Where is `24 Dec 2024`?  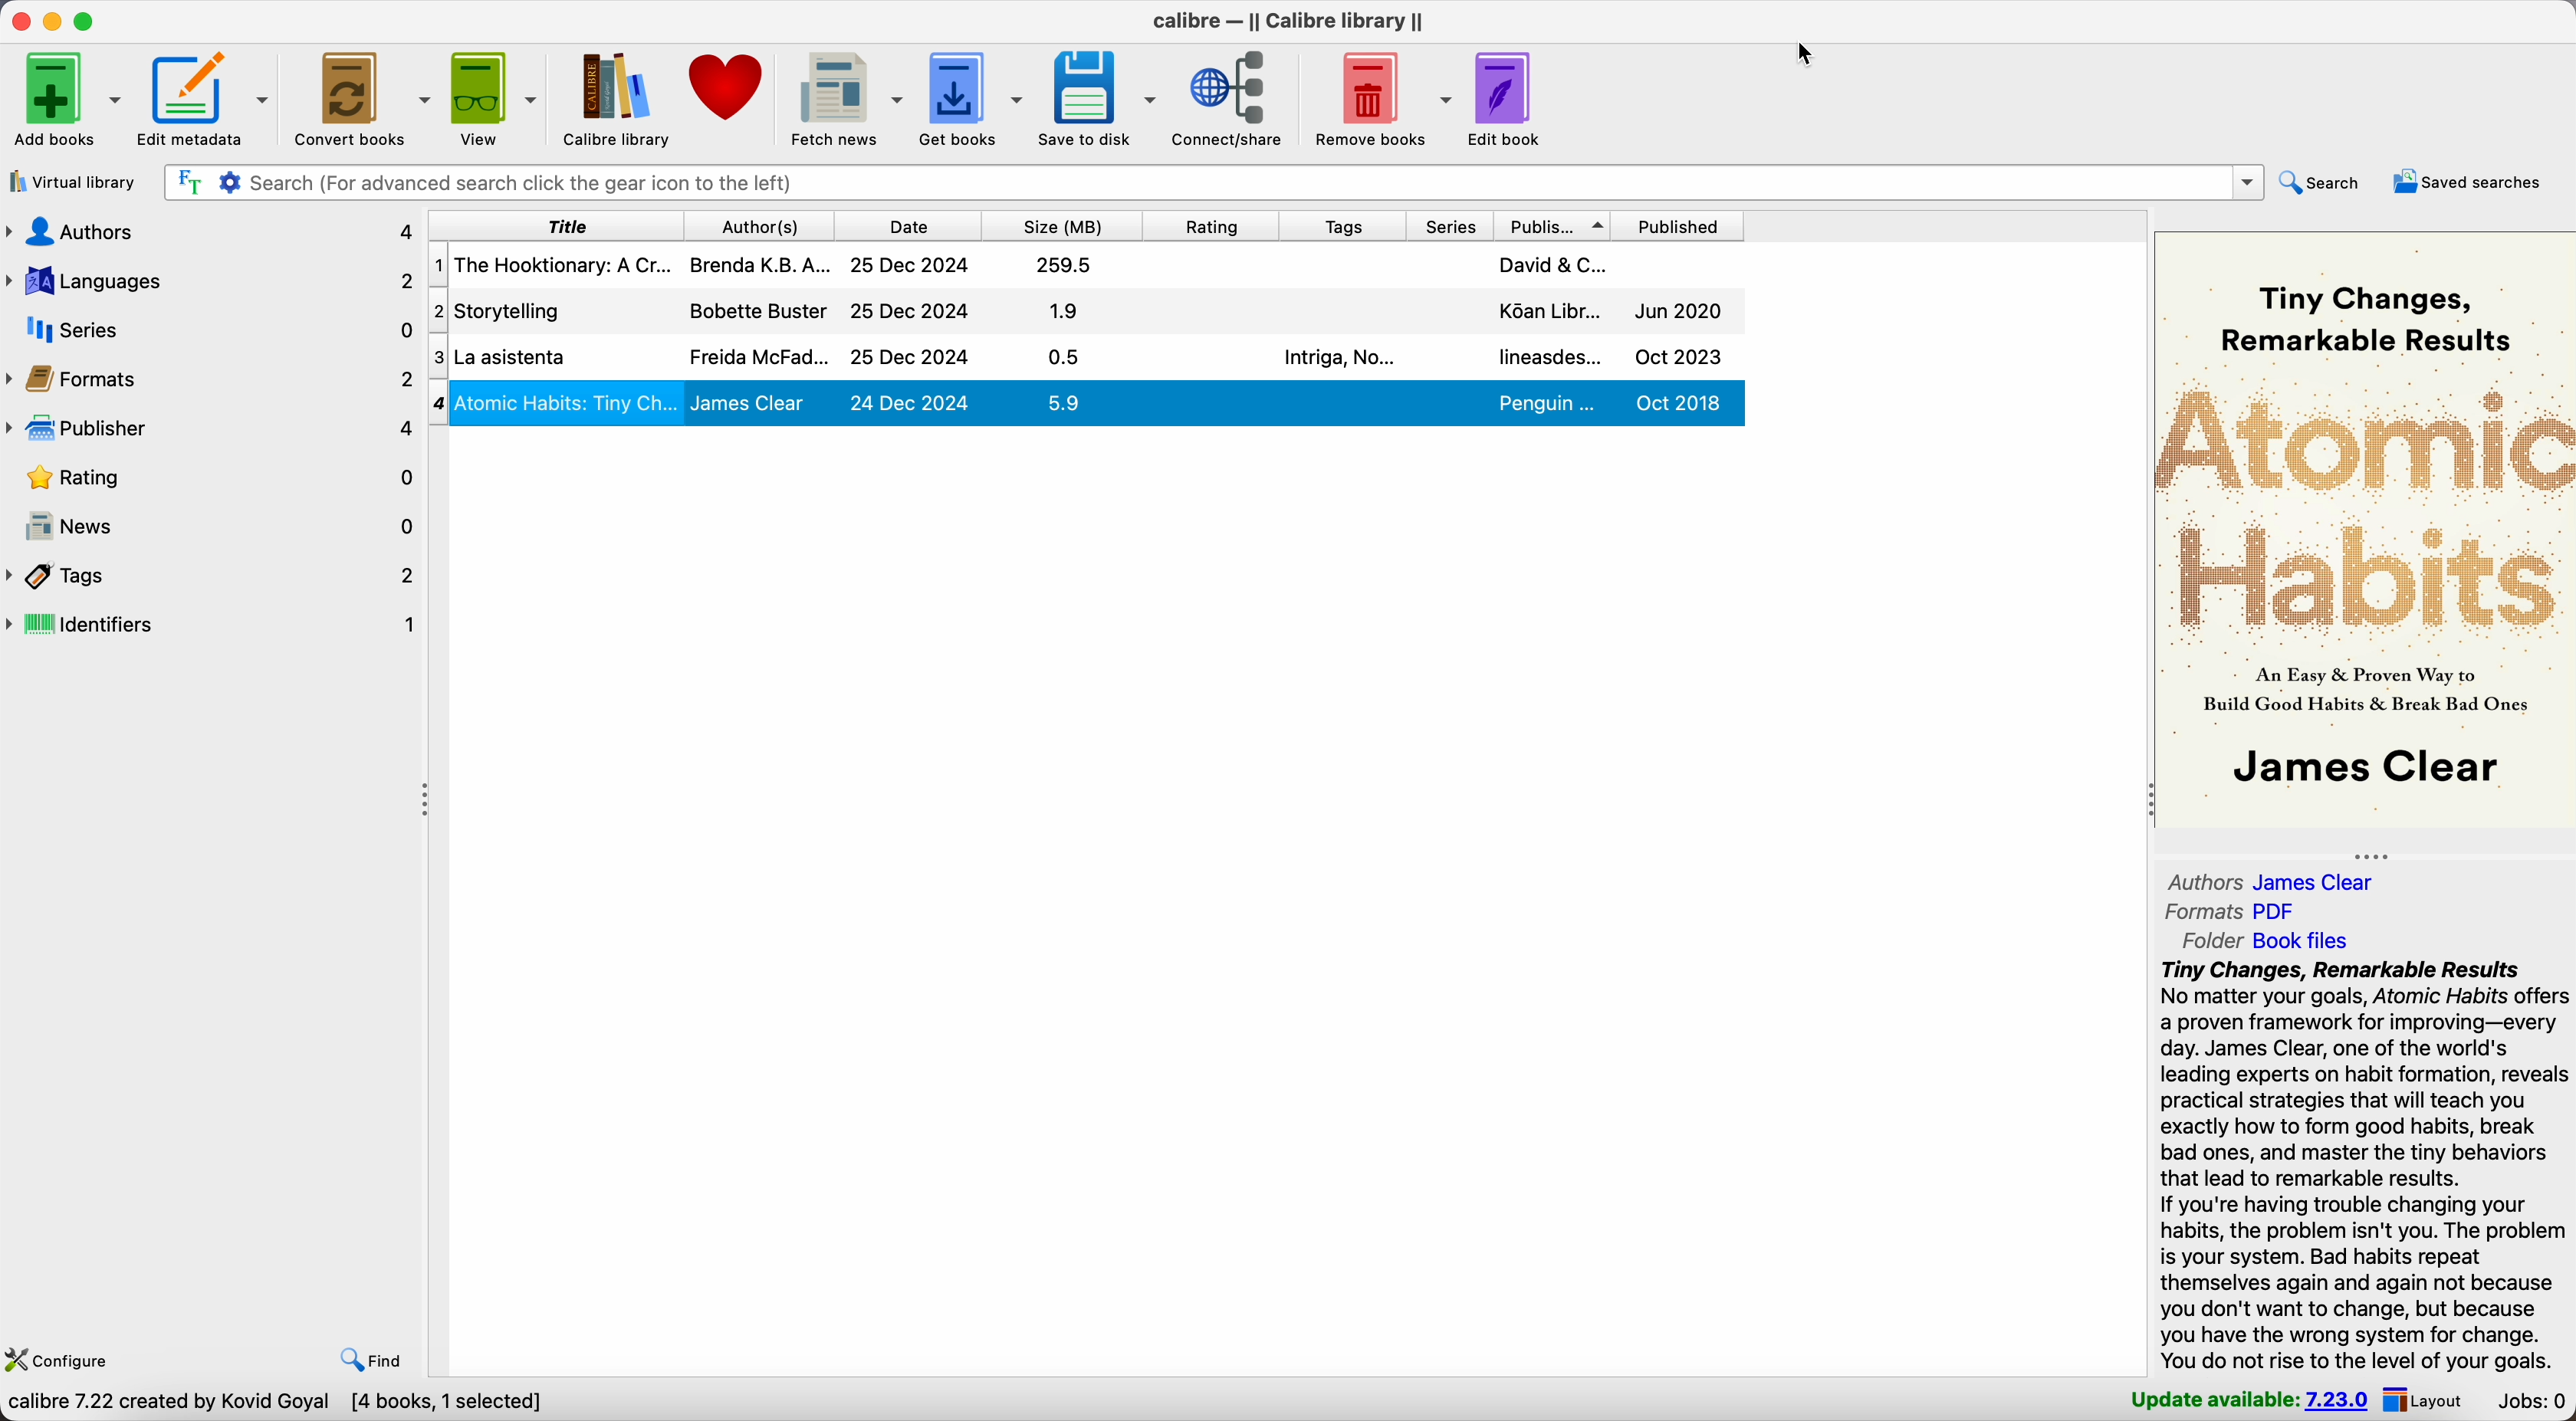
24 Dec 2024 is located at coordinates (910, 401).